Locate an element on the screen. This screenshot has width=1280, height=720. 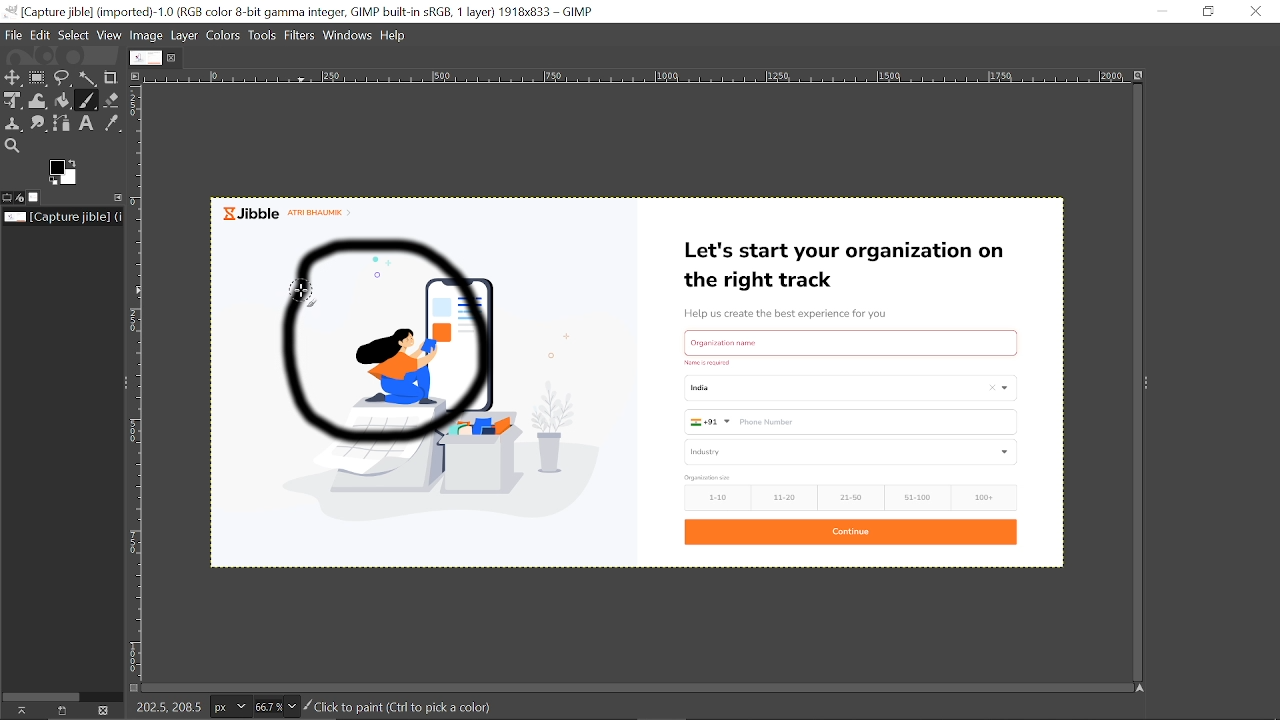
Images is located at coordinates (37, 197).